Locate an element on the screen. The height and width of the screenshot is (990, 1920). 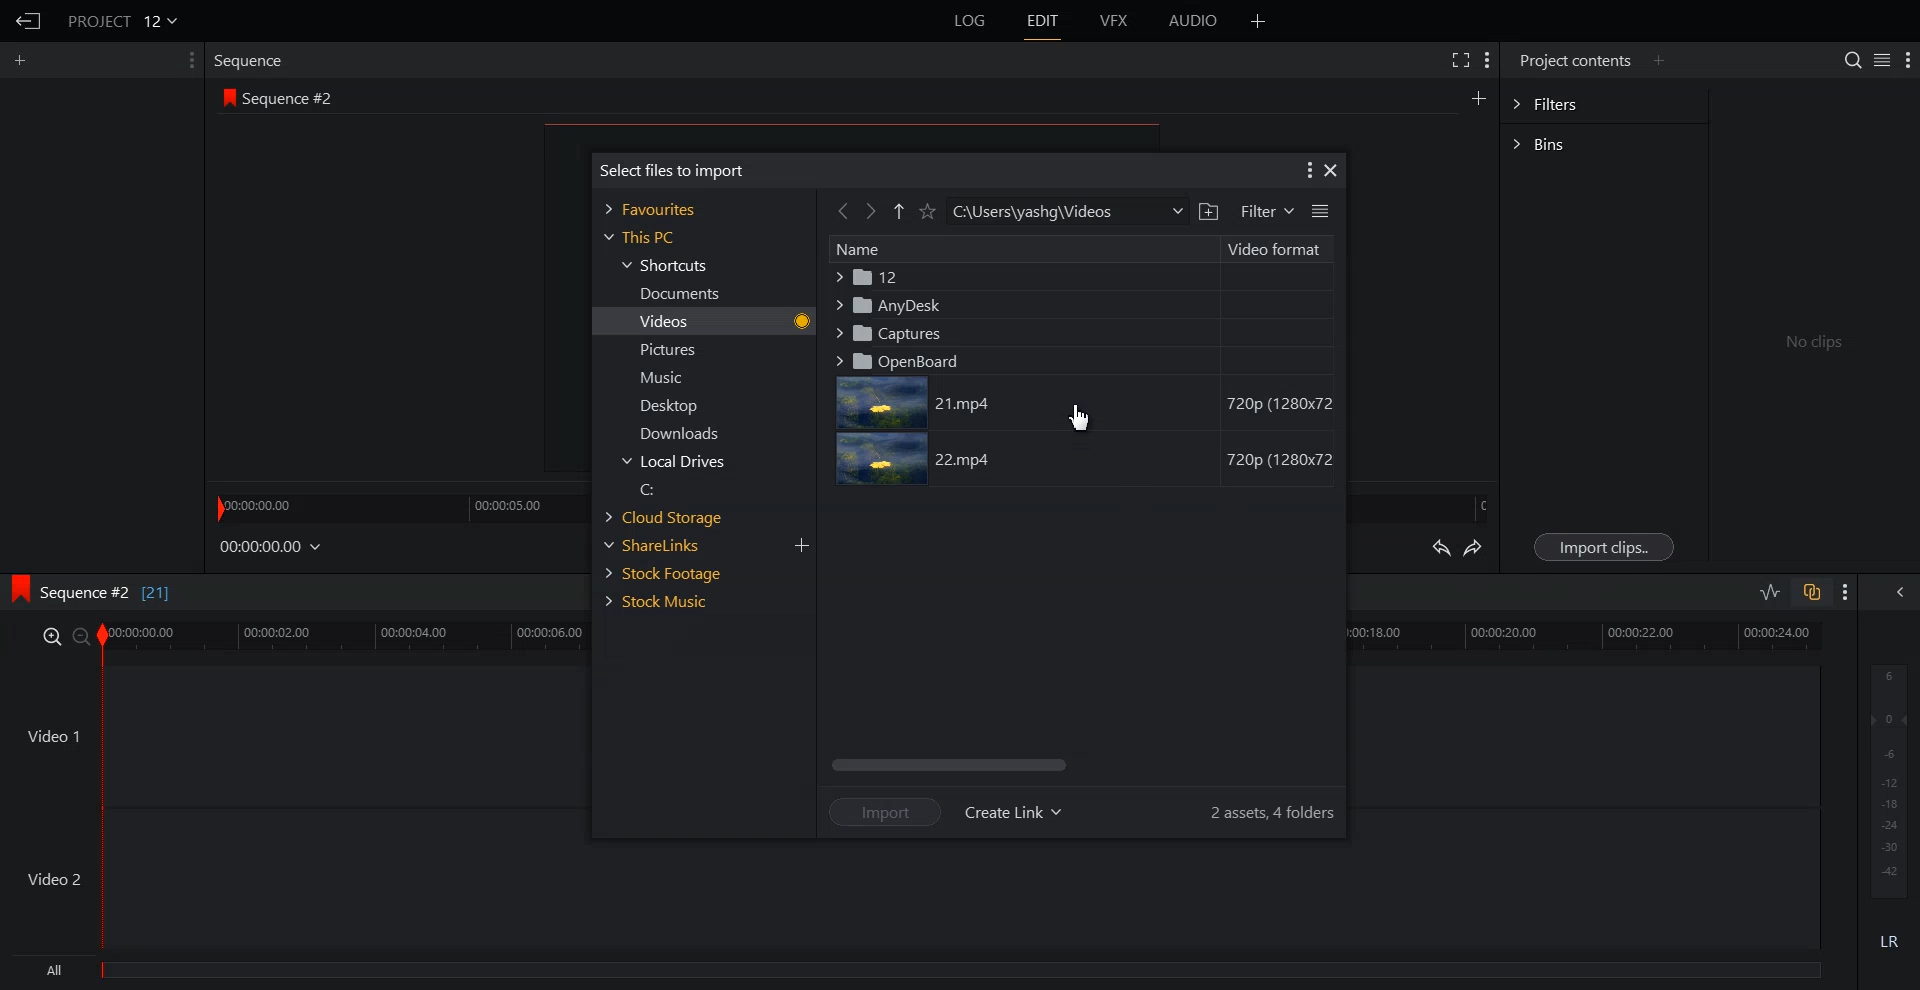
Sequence #2 is located at coordinates (290, 98).